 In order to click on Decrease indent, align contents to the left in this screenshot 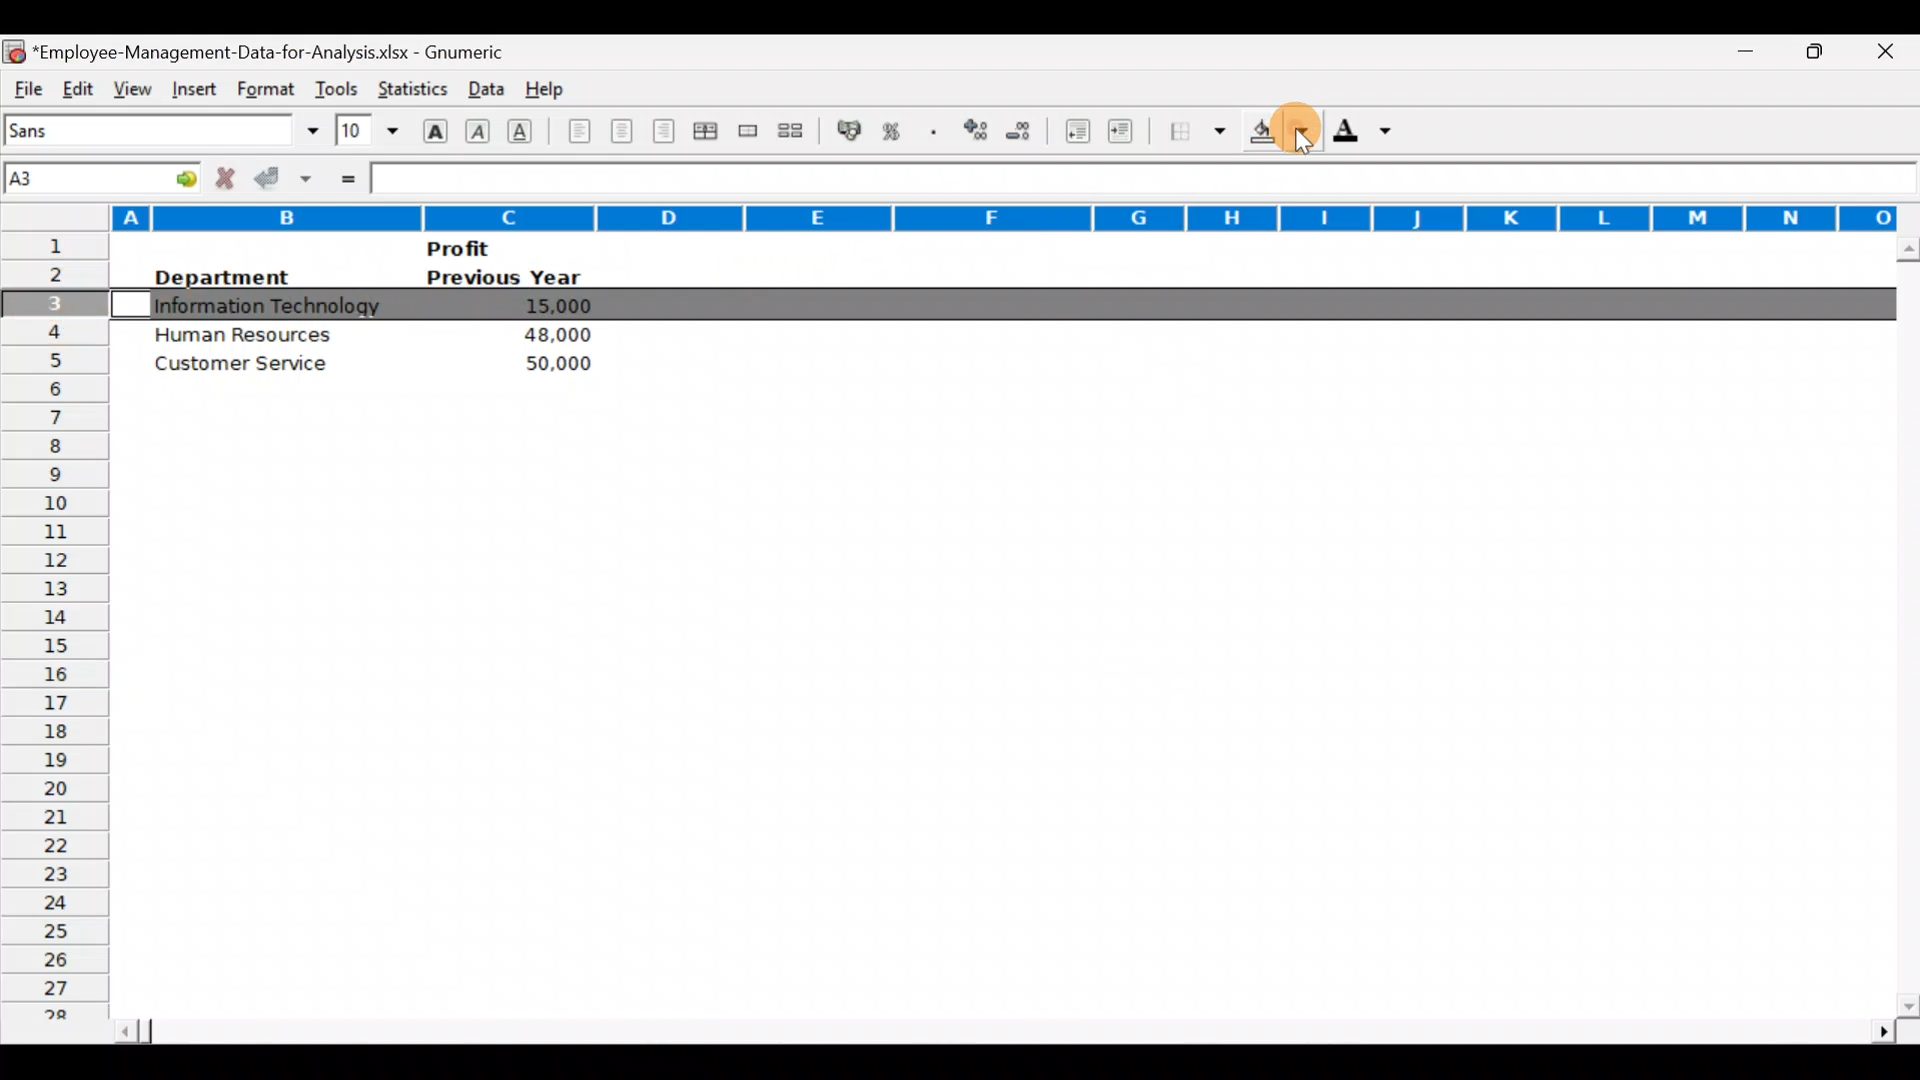, I will do `click(1080, 133)`.